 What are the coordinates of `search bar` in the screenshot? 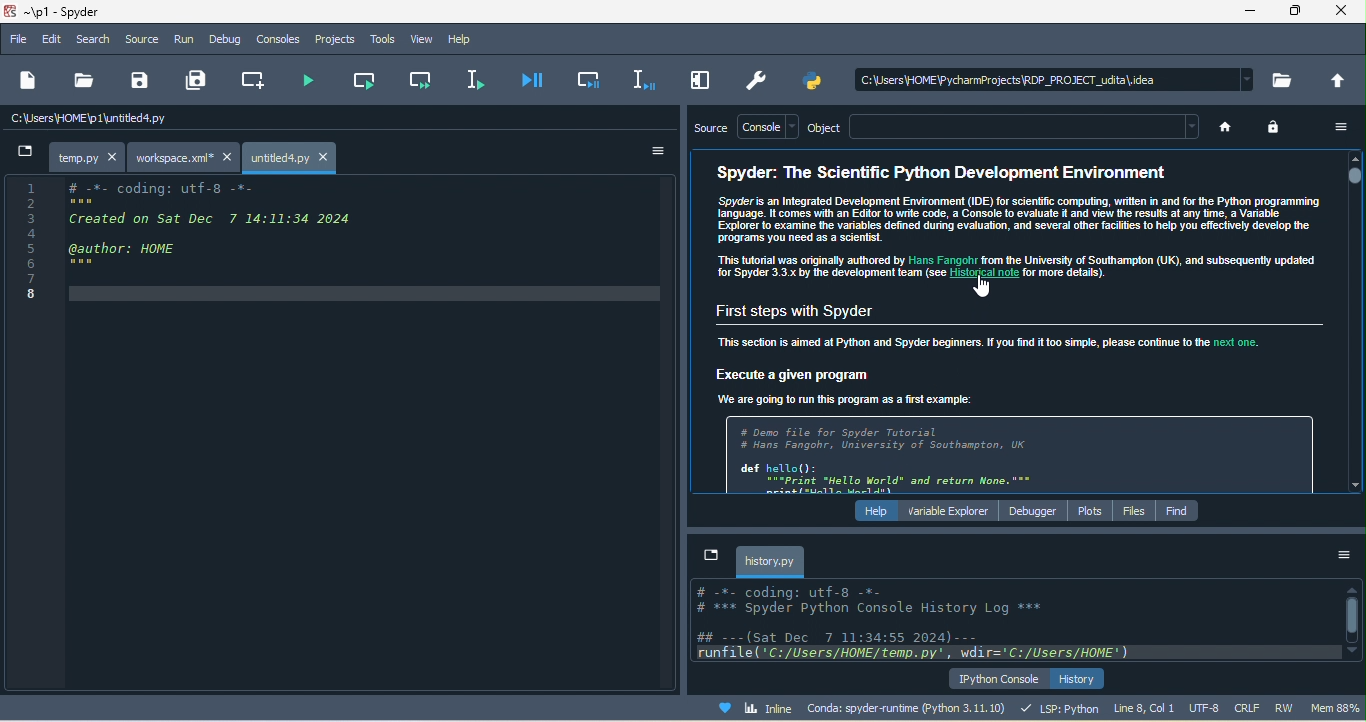 It's located at (1025, 127).